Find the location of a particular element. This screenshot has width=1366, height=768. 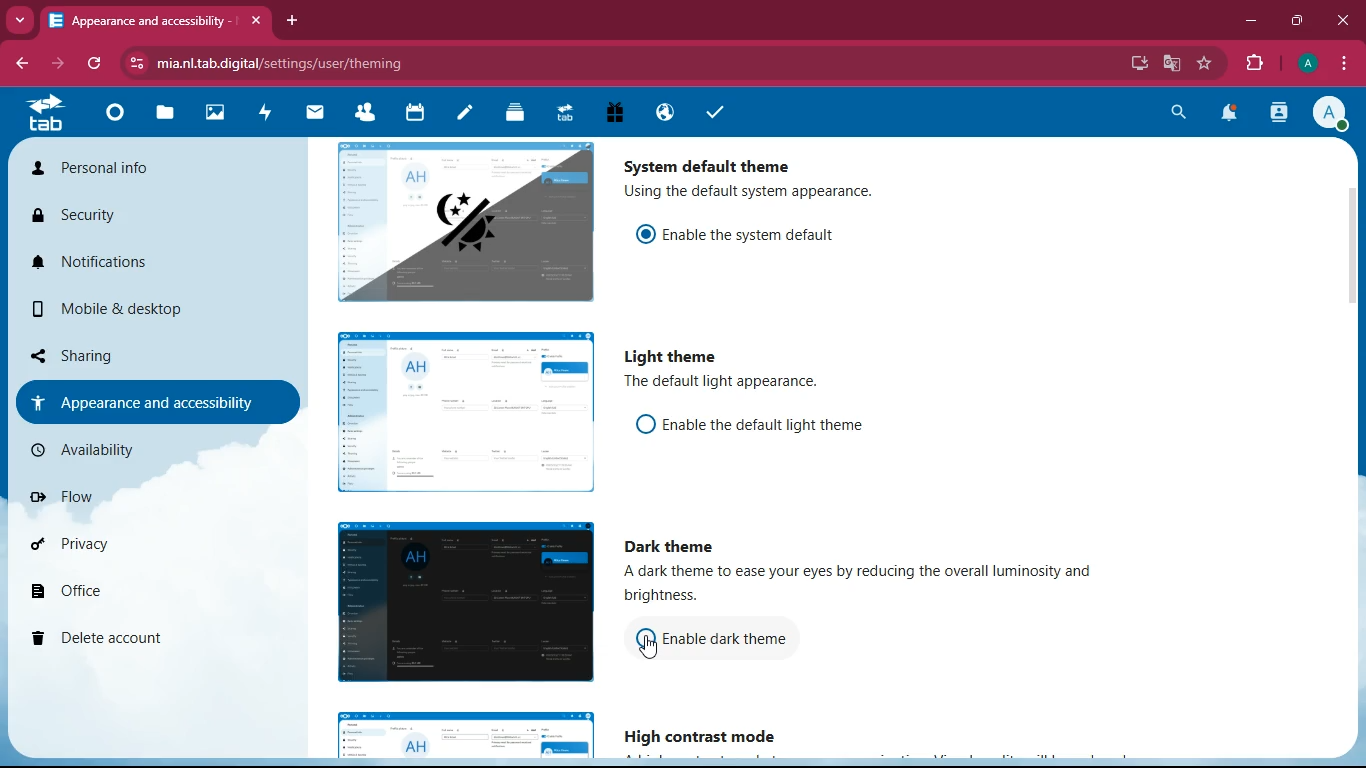

delete account is located at coordinates (126, 640).